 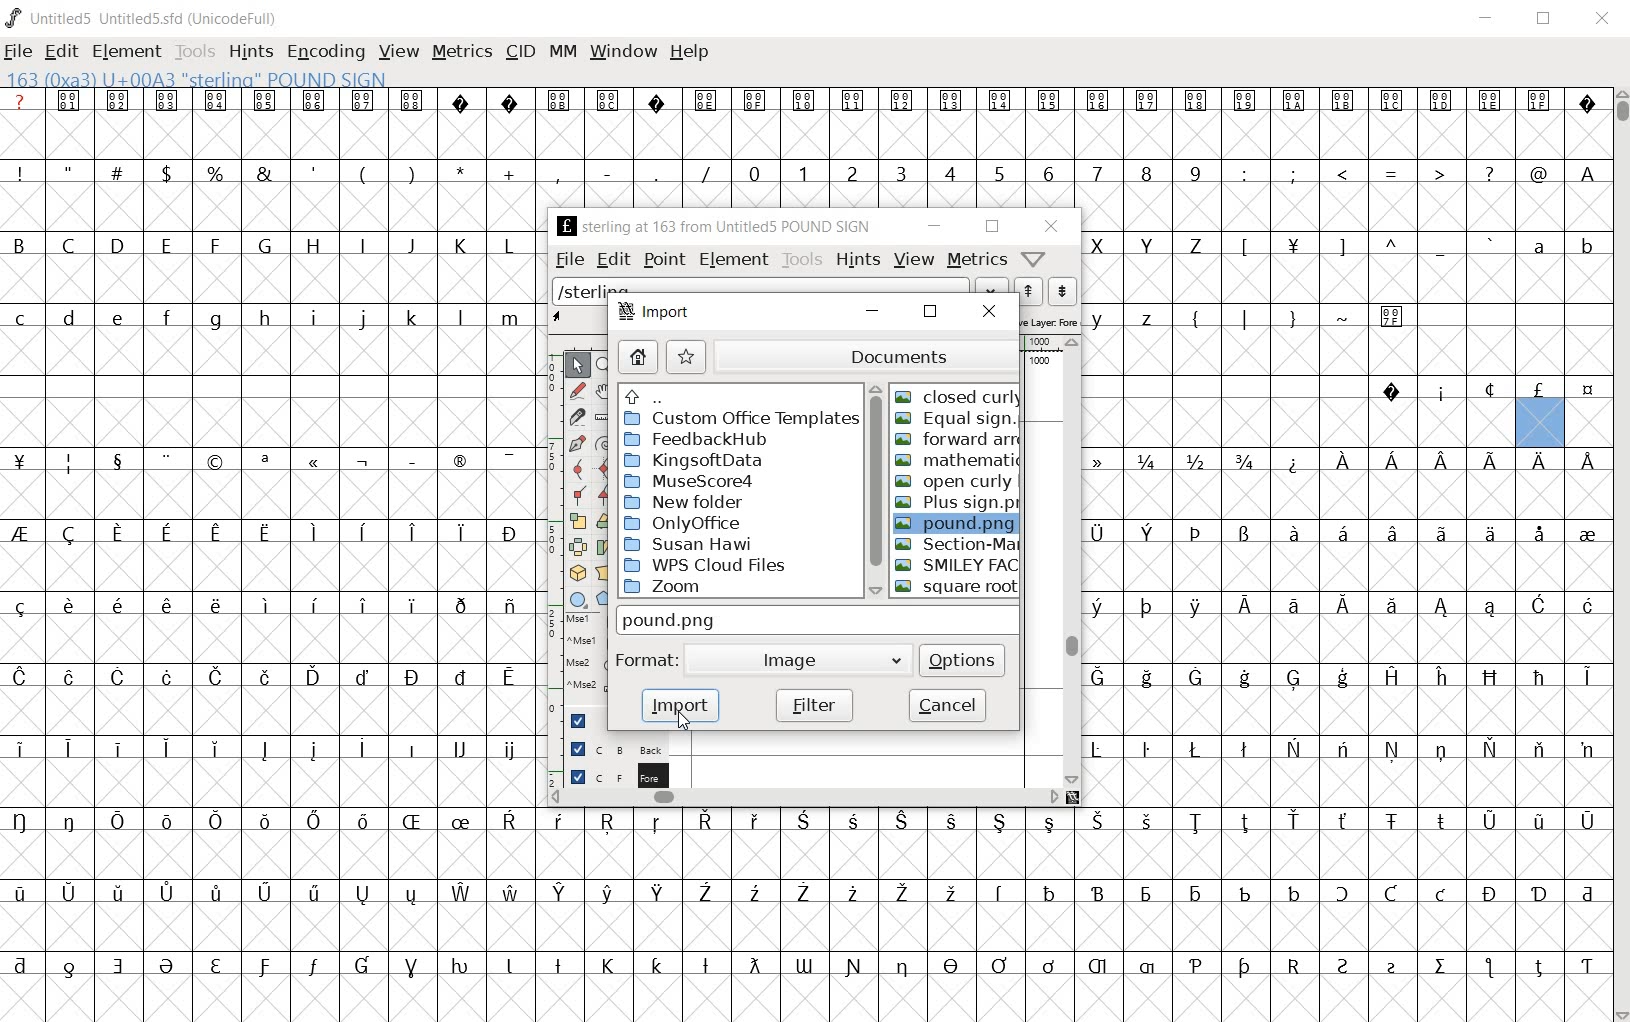 What do you see at coordinates (1604, 20) in the screenshot?
I see `close` at bounding box center [1604, 20].